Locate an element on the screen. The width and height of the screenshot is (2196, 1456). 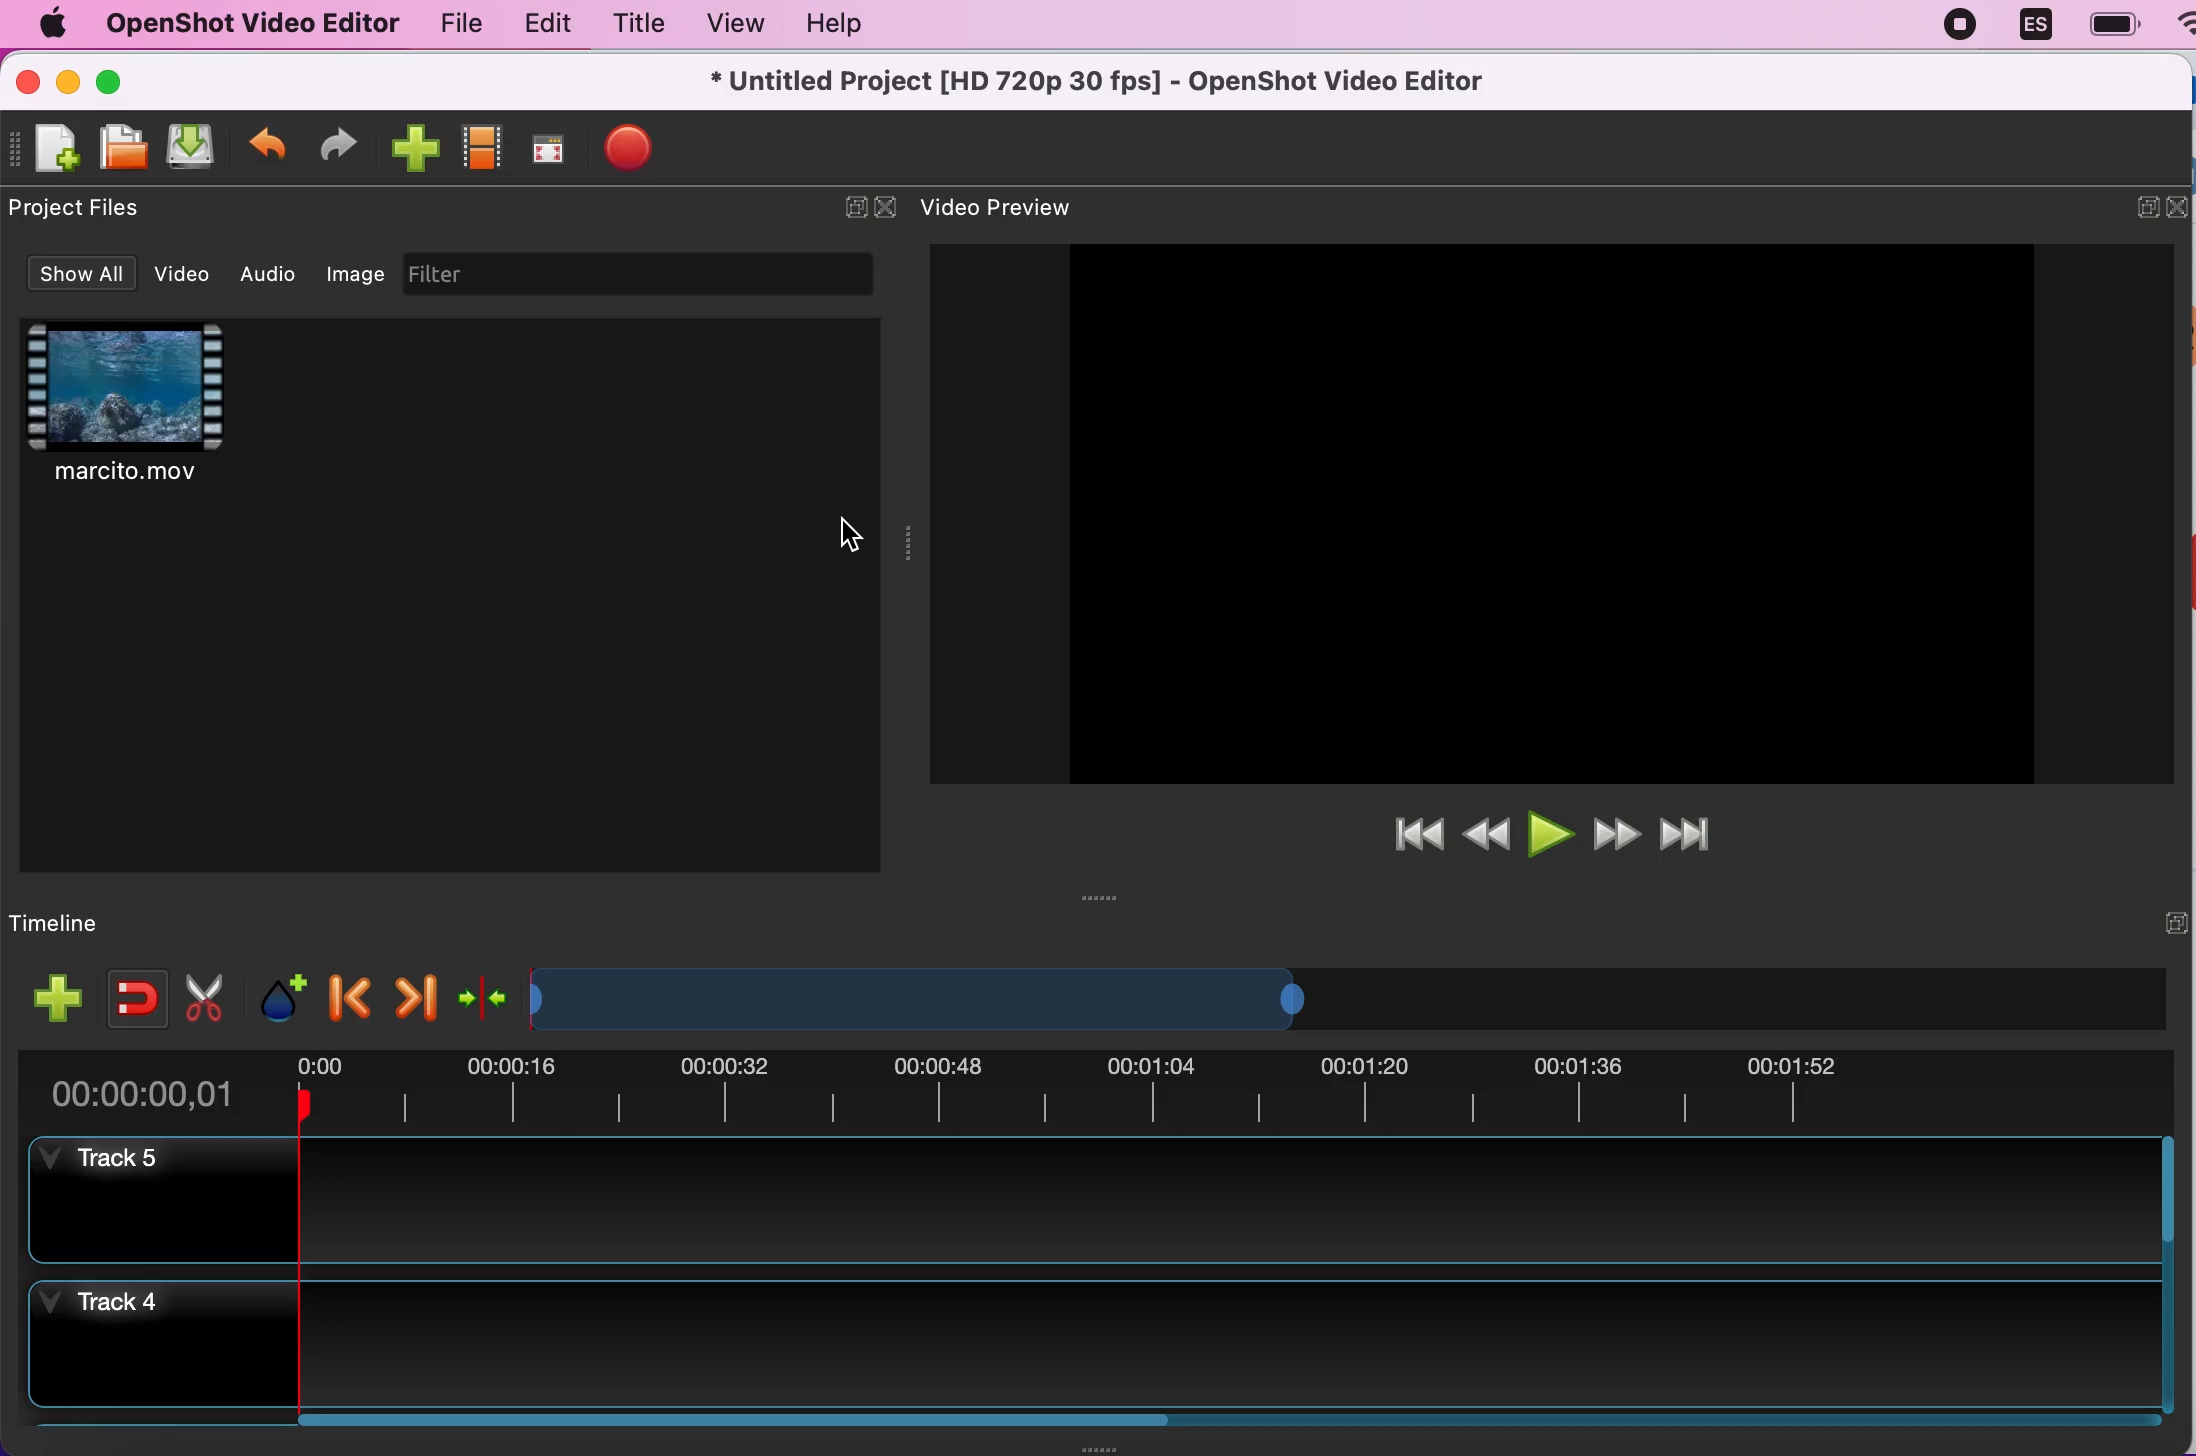
video preview is located at coordinates (1031, 205).